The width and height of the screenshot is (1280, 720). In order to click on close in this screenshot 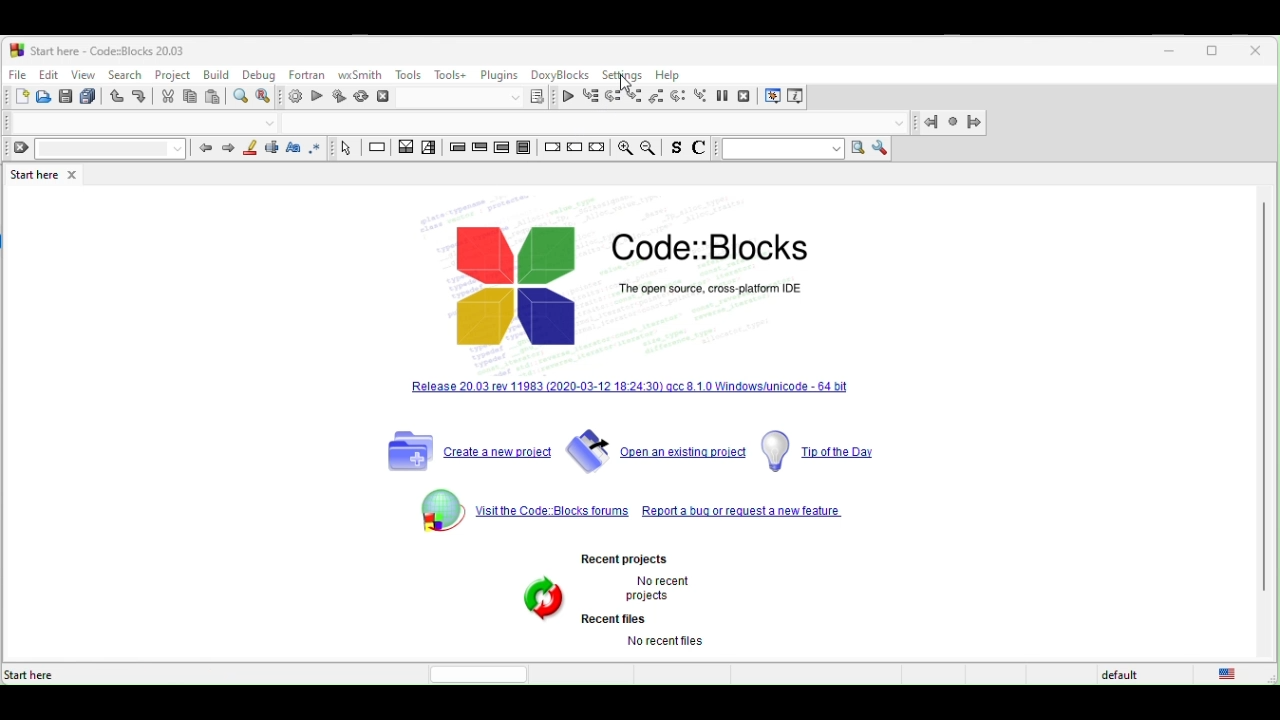, I will do `click(1260, 52)`.